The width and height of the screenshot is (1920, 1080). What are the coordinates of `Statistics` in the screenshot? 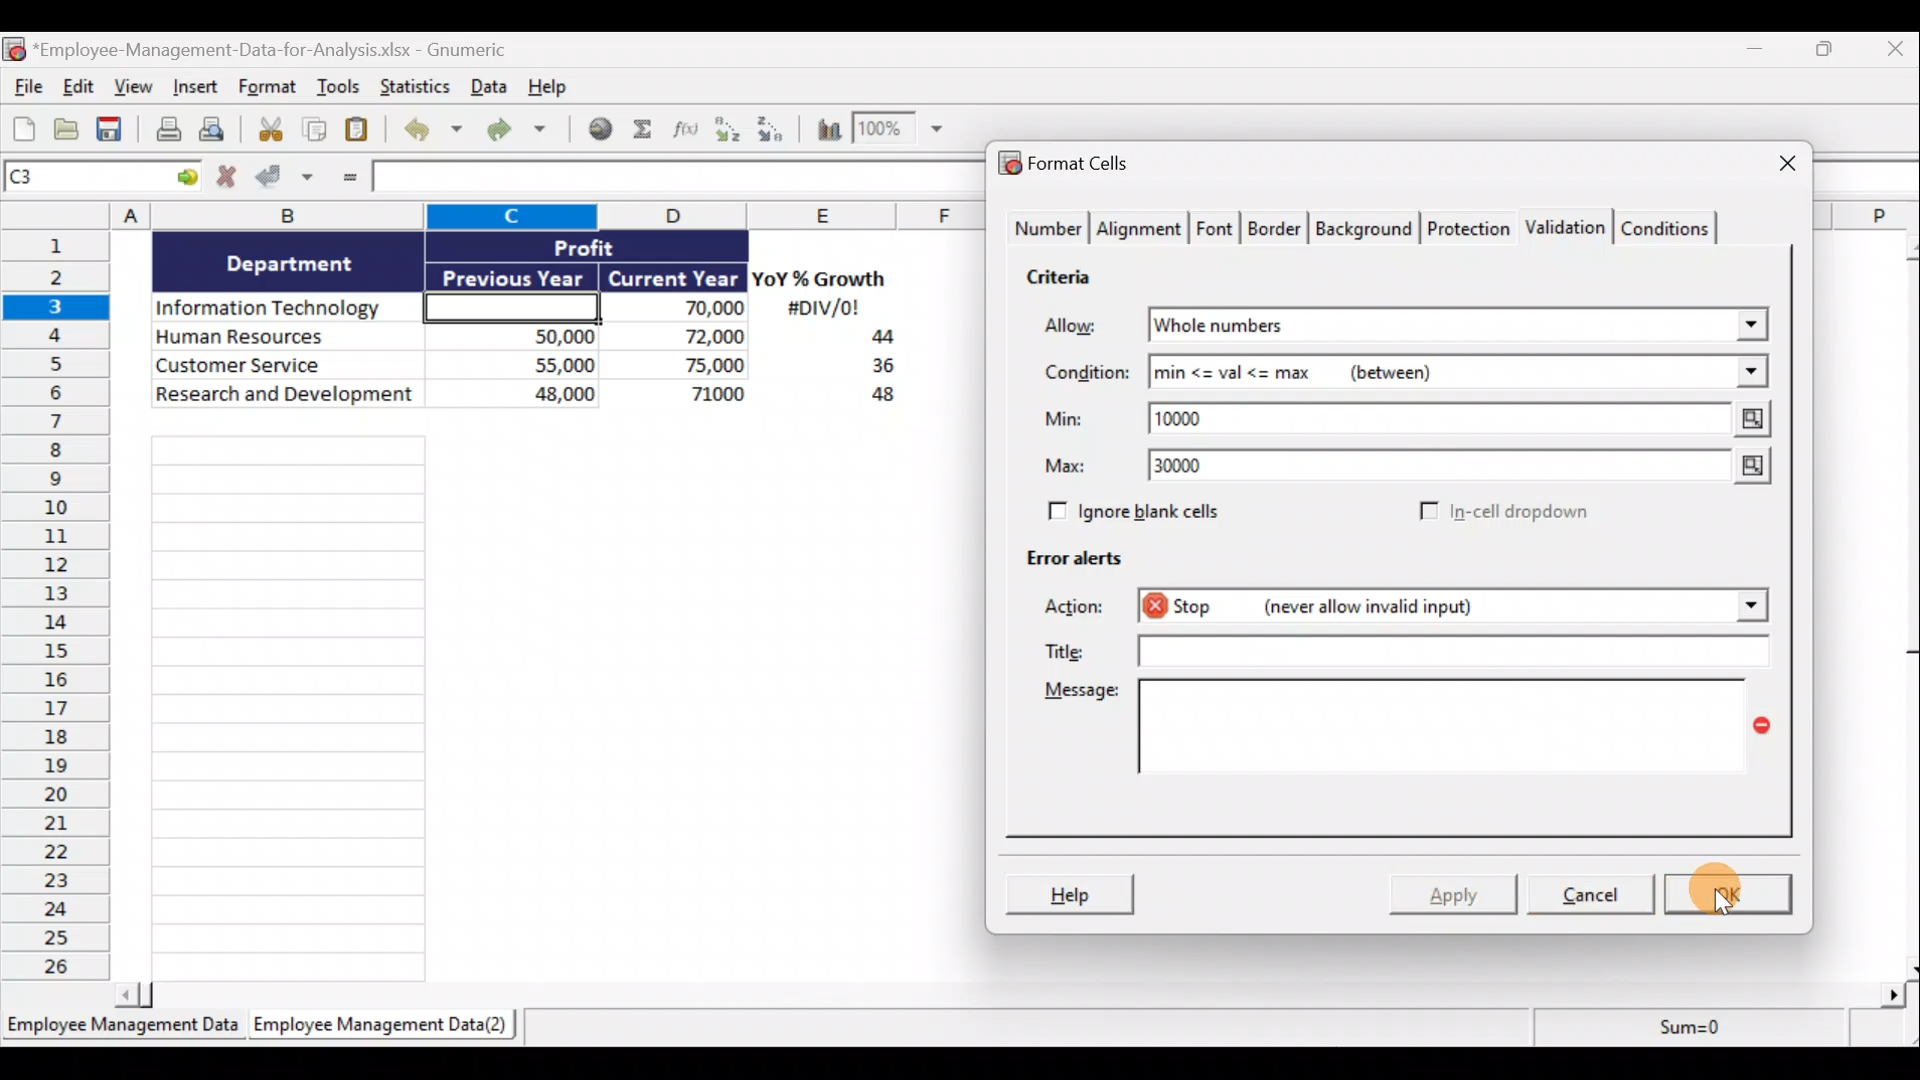 It's located at (413, 86).